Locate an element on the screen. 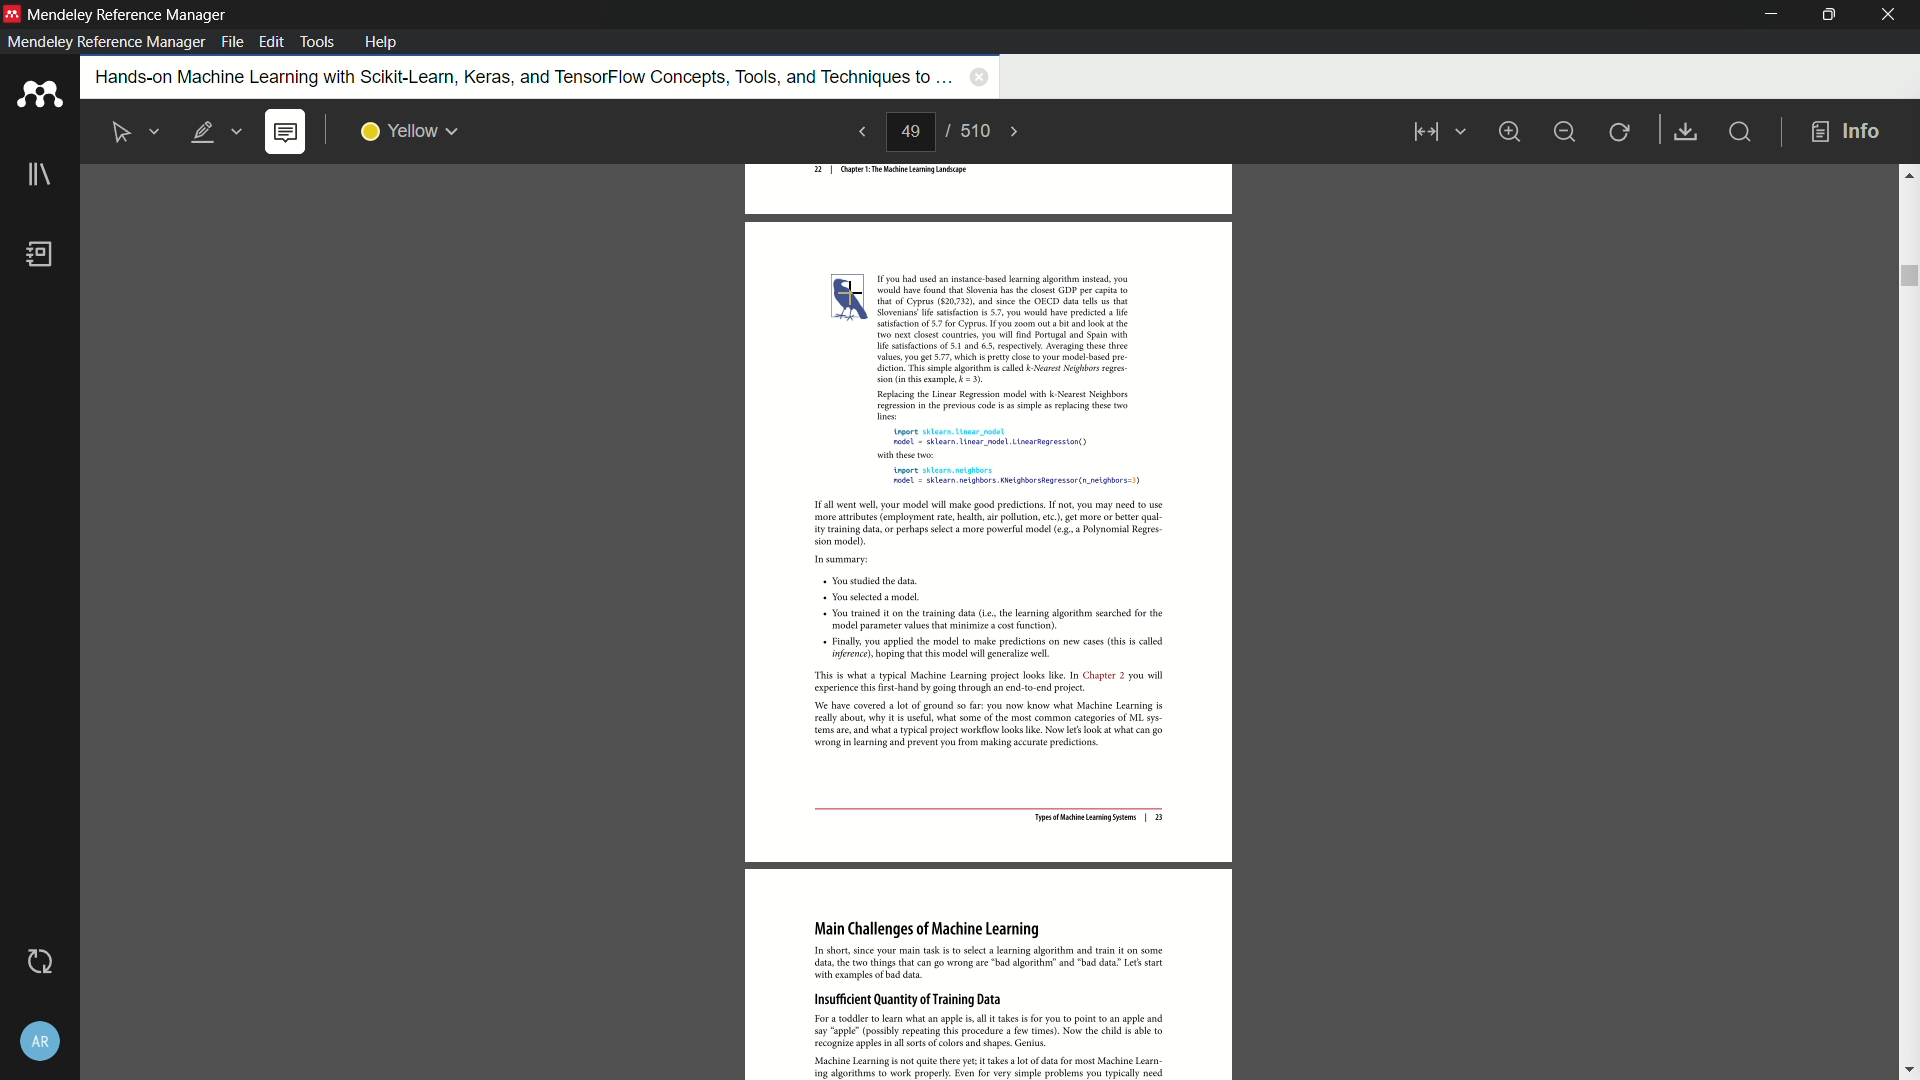 The image size is (1920, 1080). tools menu is located at coordinates (319, 40).